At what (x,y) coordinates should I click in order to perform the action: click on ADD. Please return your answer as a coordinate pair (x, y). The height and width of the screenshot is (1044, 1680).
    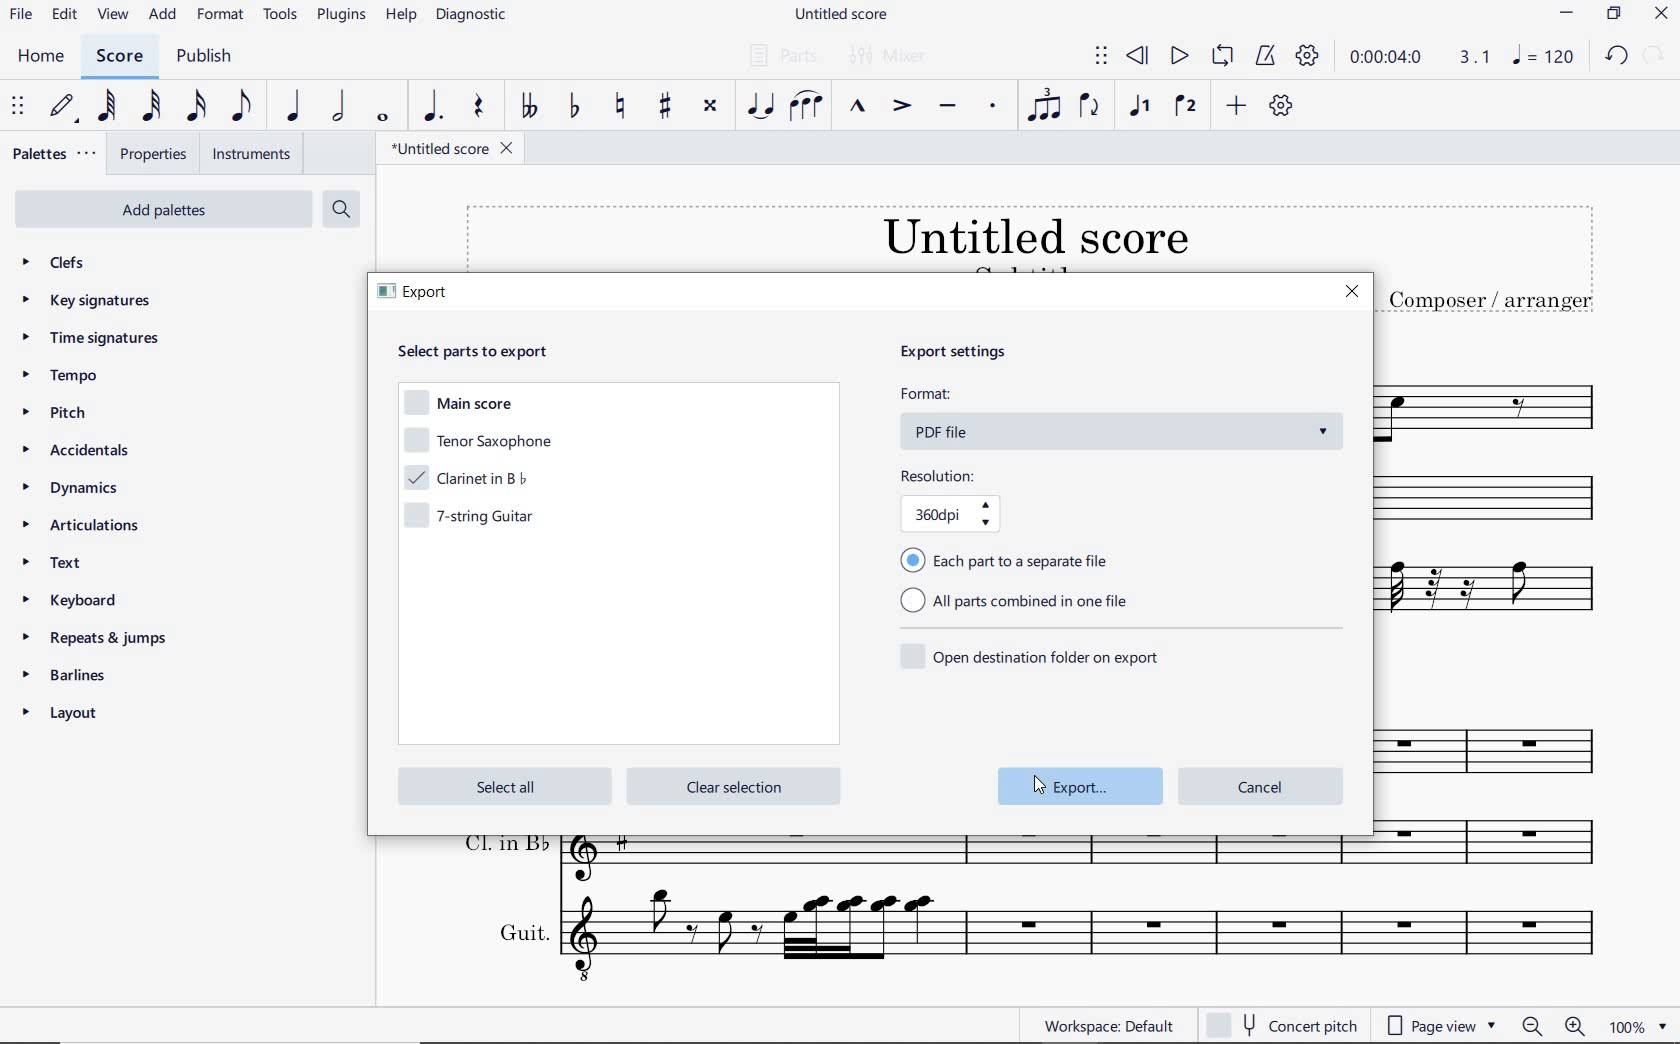
    Looking at the image, I should click on (1239, 105).